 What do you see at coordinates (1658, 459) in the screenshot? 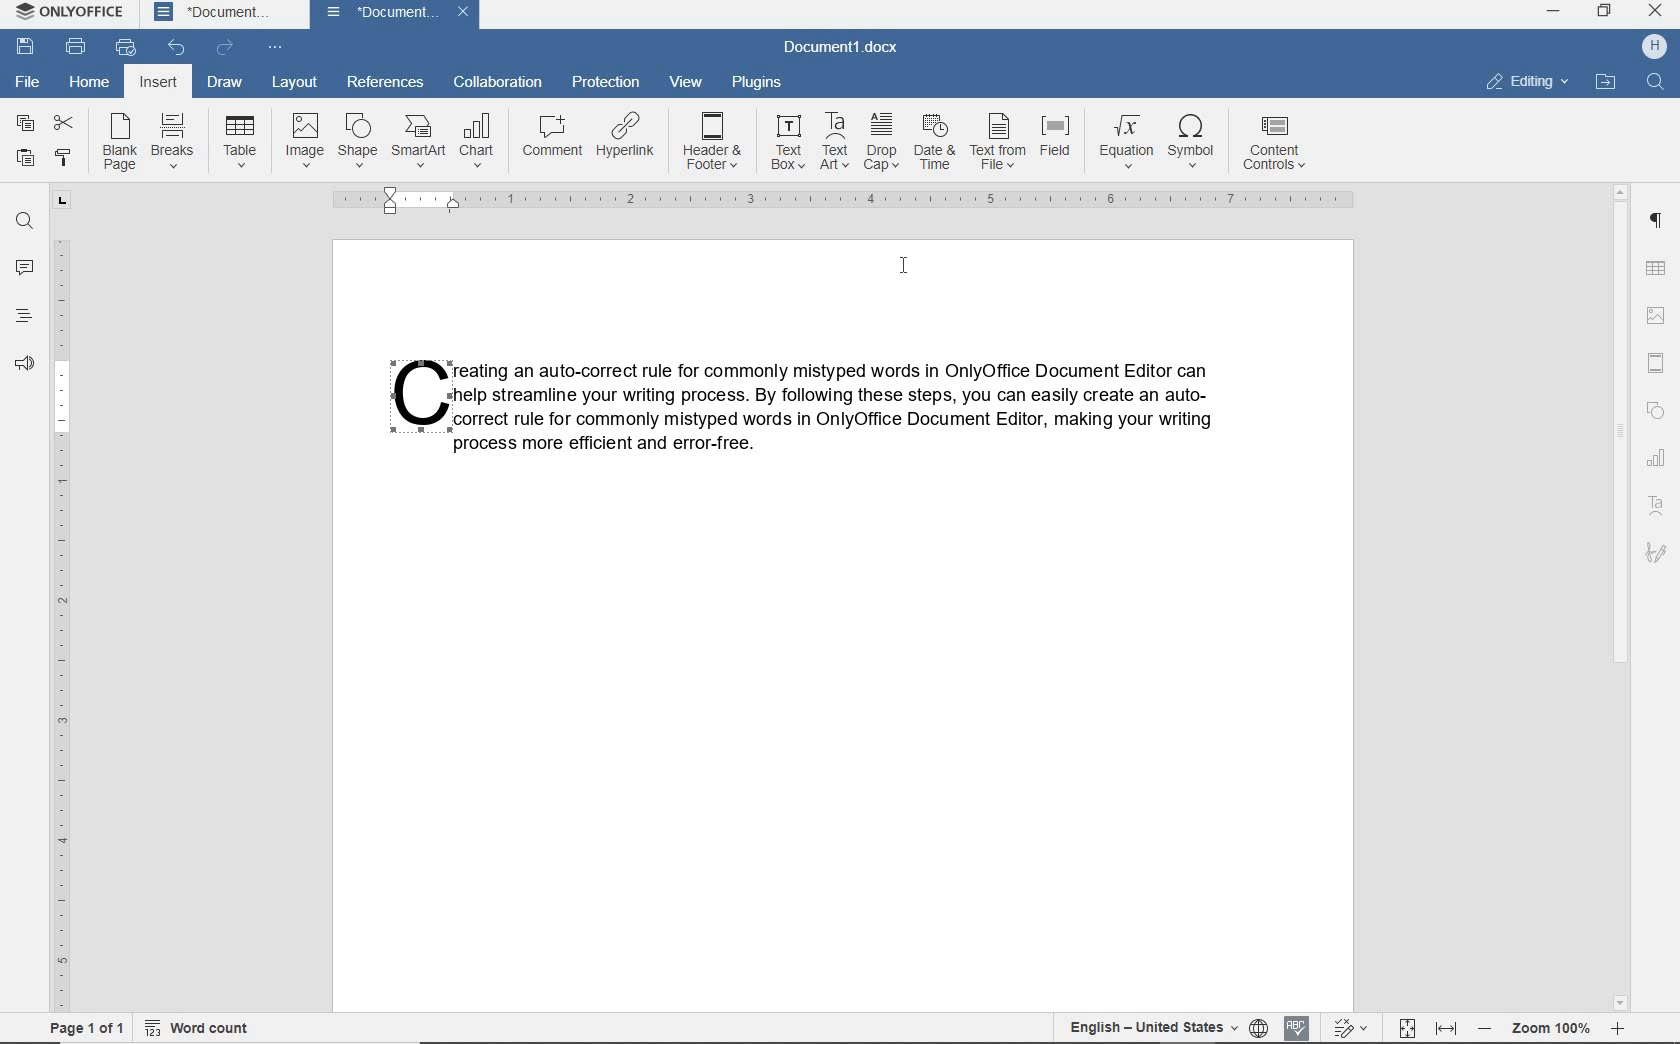
I see `chart` at bounding box center [1658, 459].